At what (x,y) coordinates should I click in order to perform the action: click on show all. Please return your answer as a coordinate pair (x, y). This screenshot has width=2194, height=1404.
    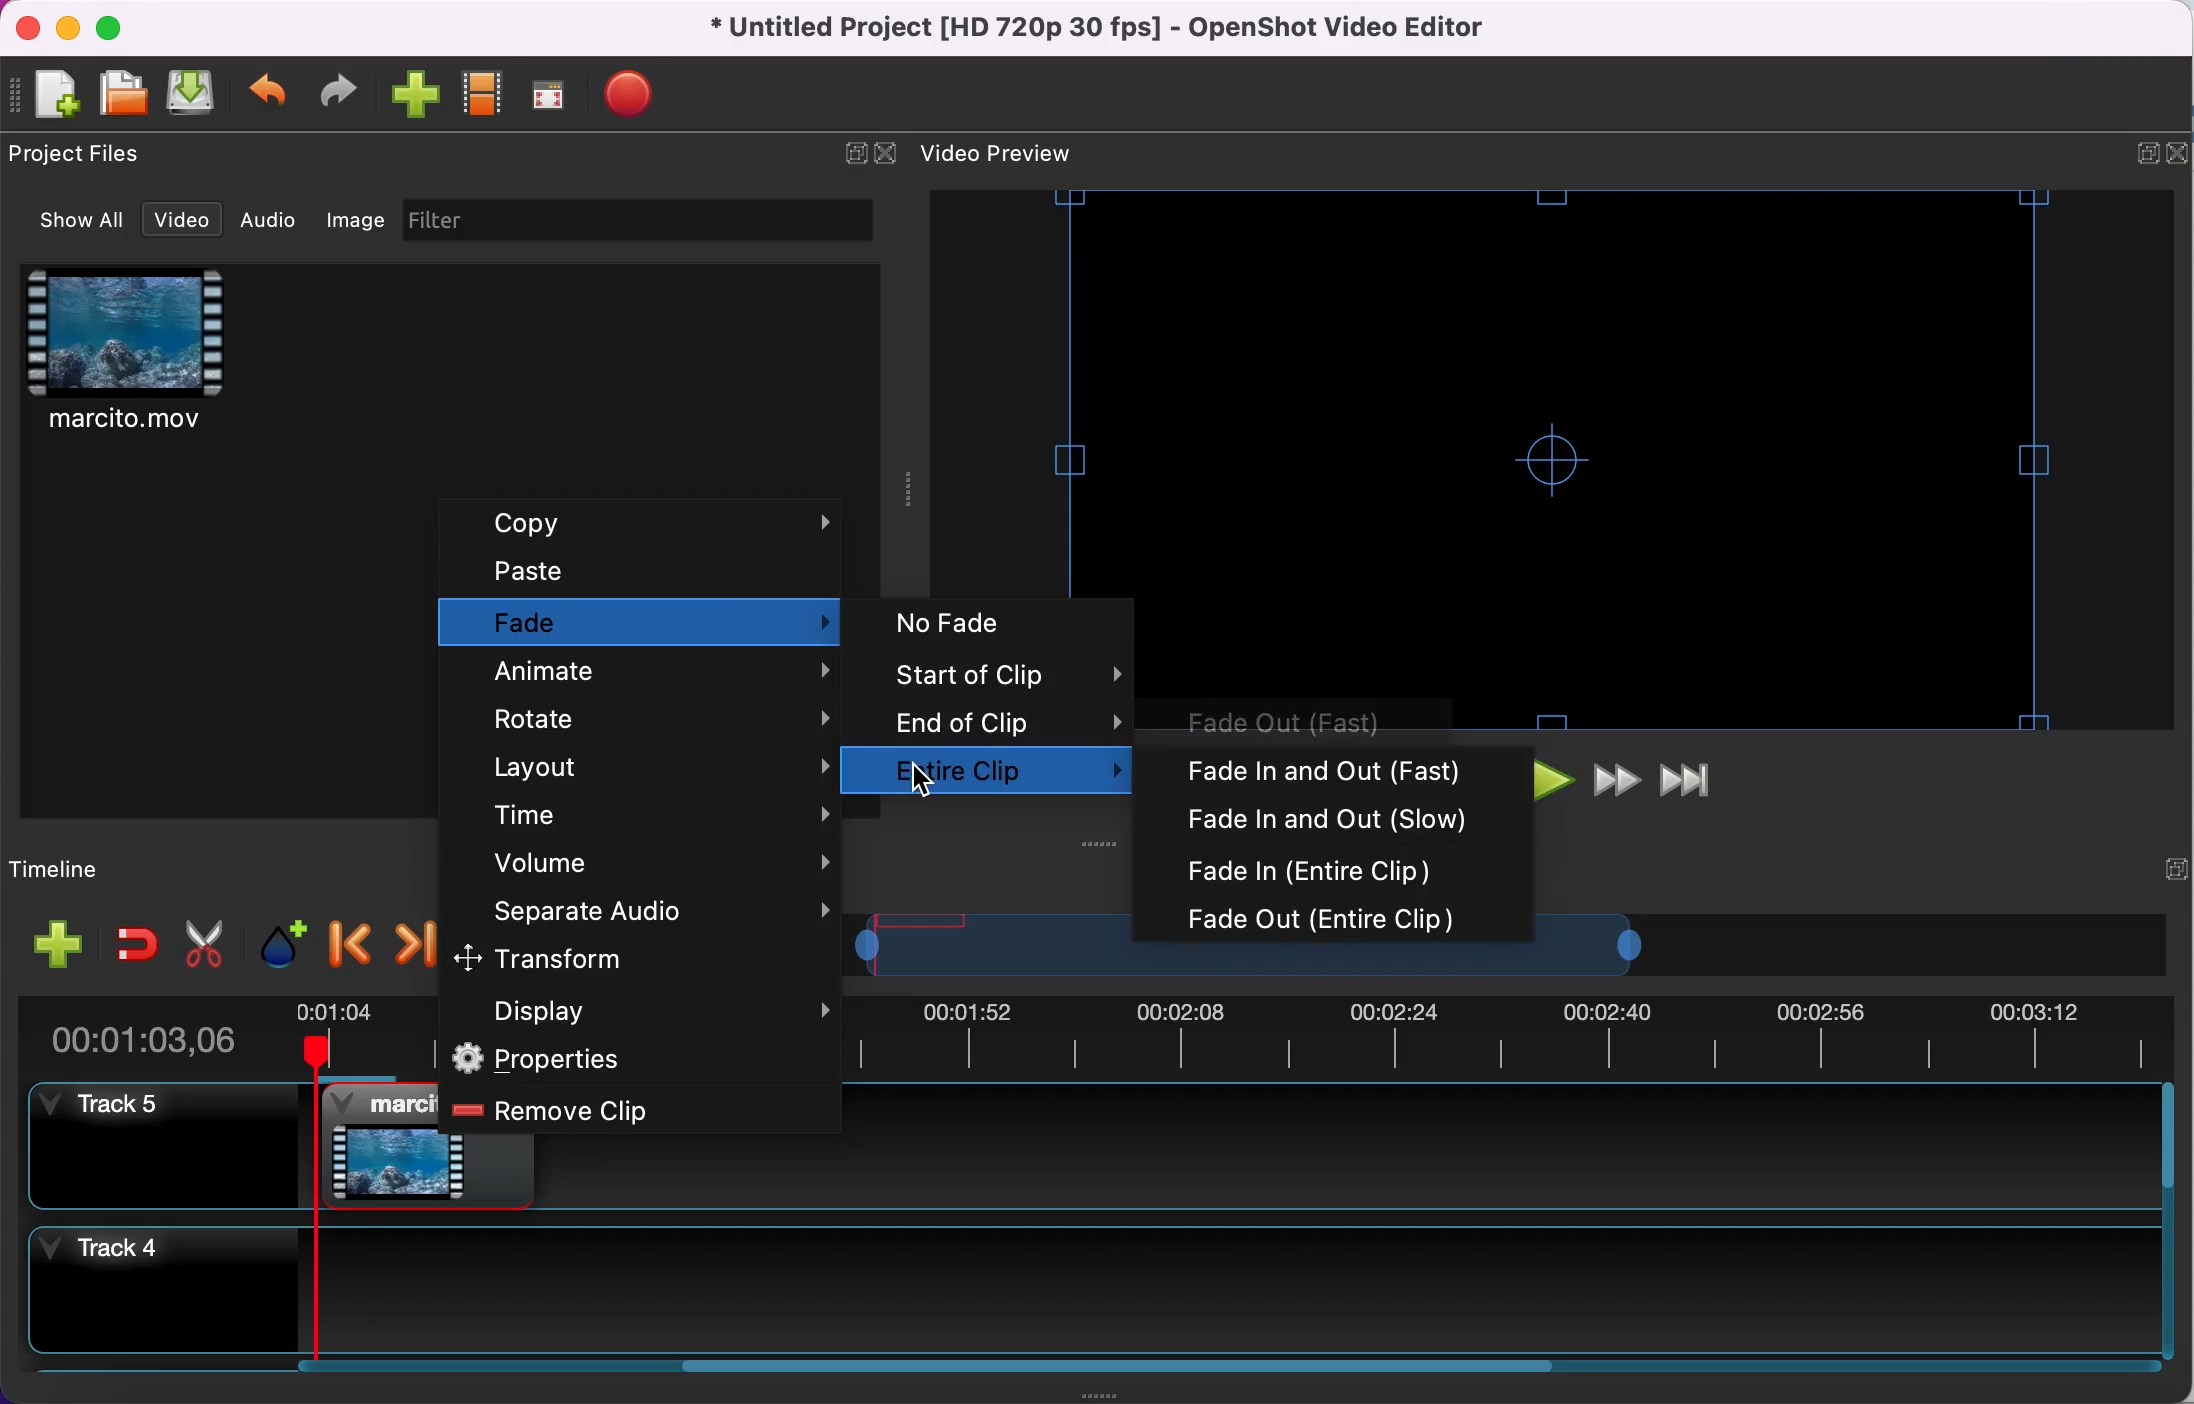
    Looking at the image, I should click on (70, 219).